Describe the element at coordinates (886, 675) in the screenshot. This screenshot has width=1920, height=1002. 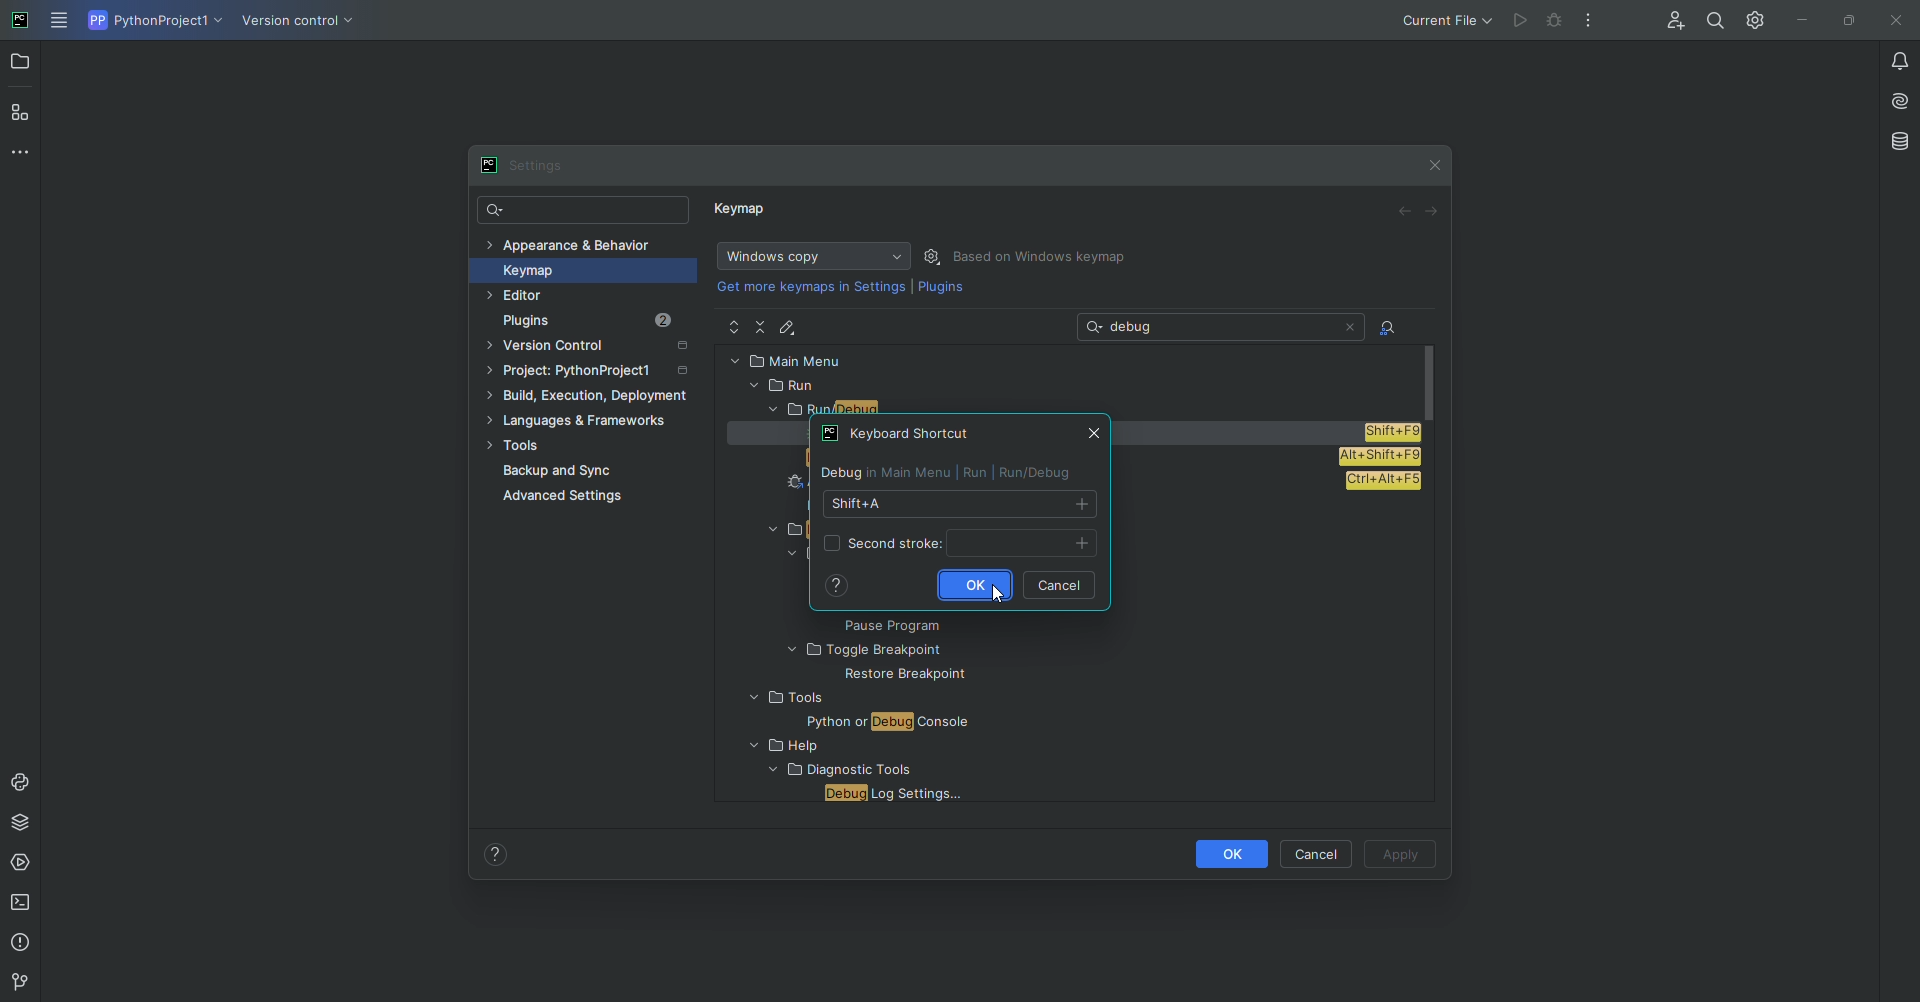
I see `FILE NAME` at that location.